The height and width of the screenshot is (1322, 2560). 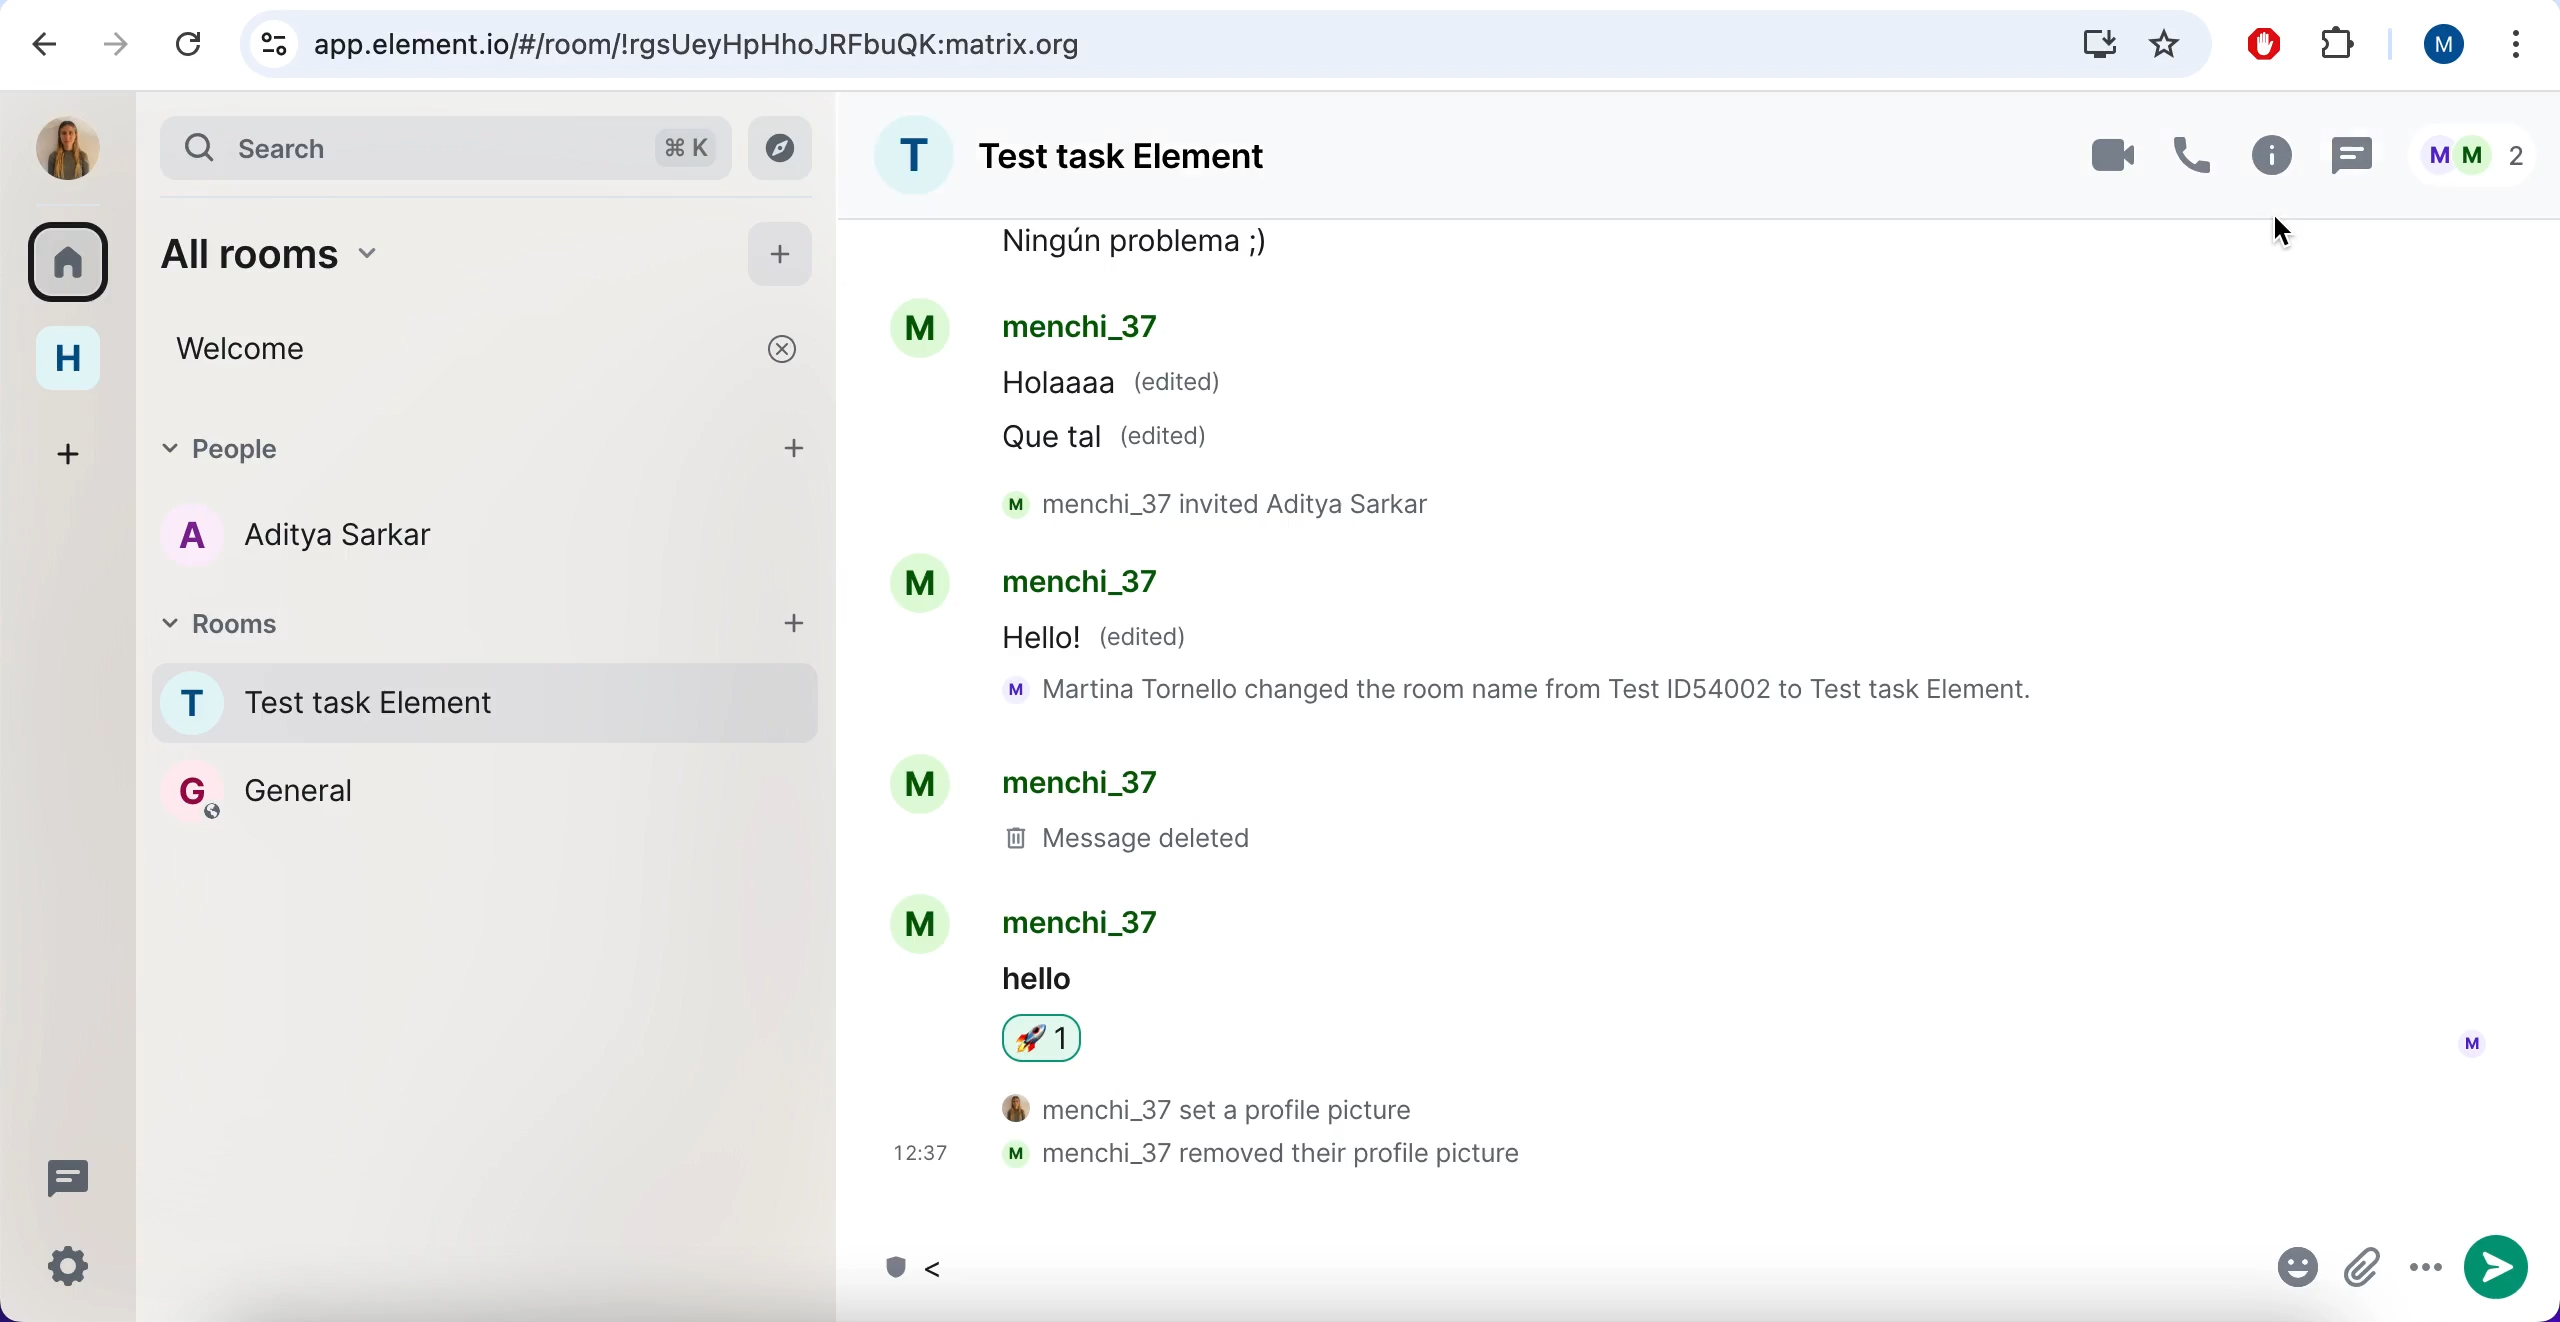 What do you see at coordinates (2480, 156) in the screenshot?
I see `` at bounding box center [2480, 156].